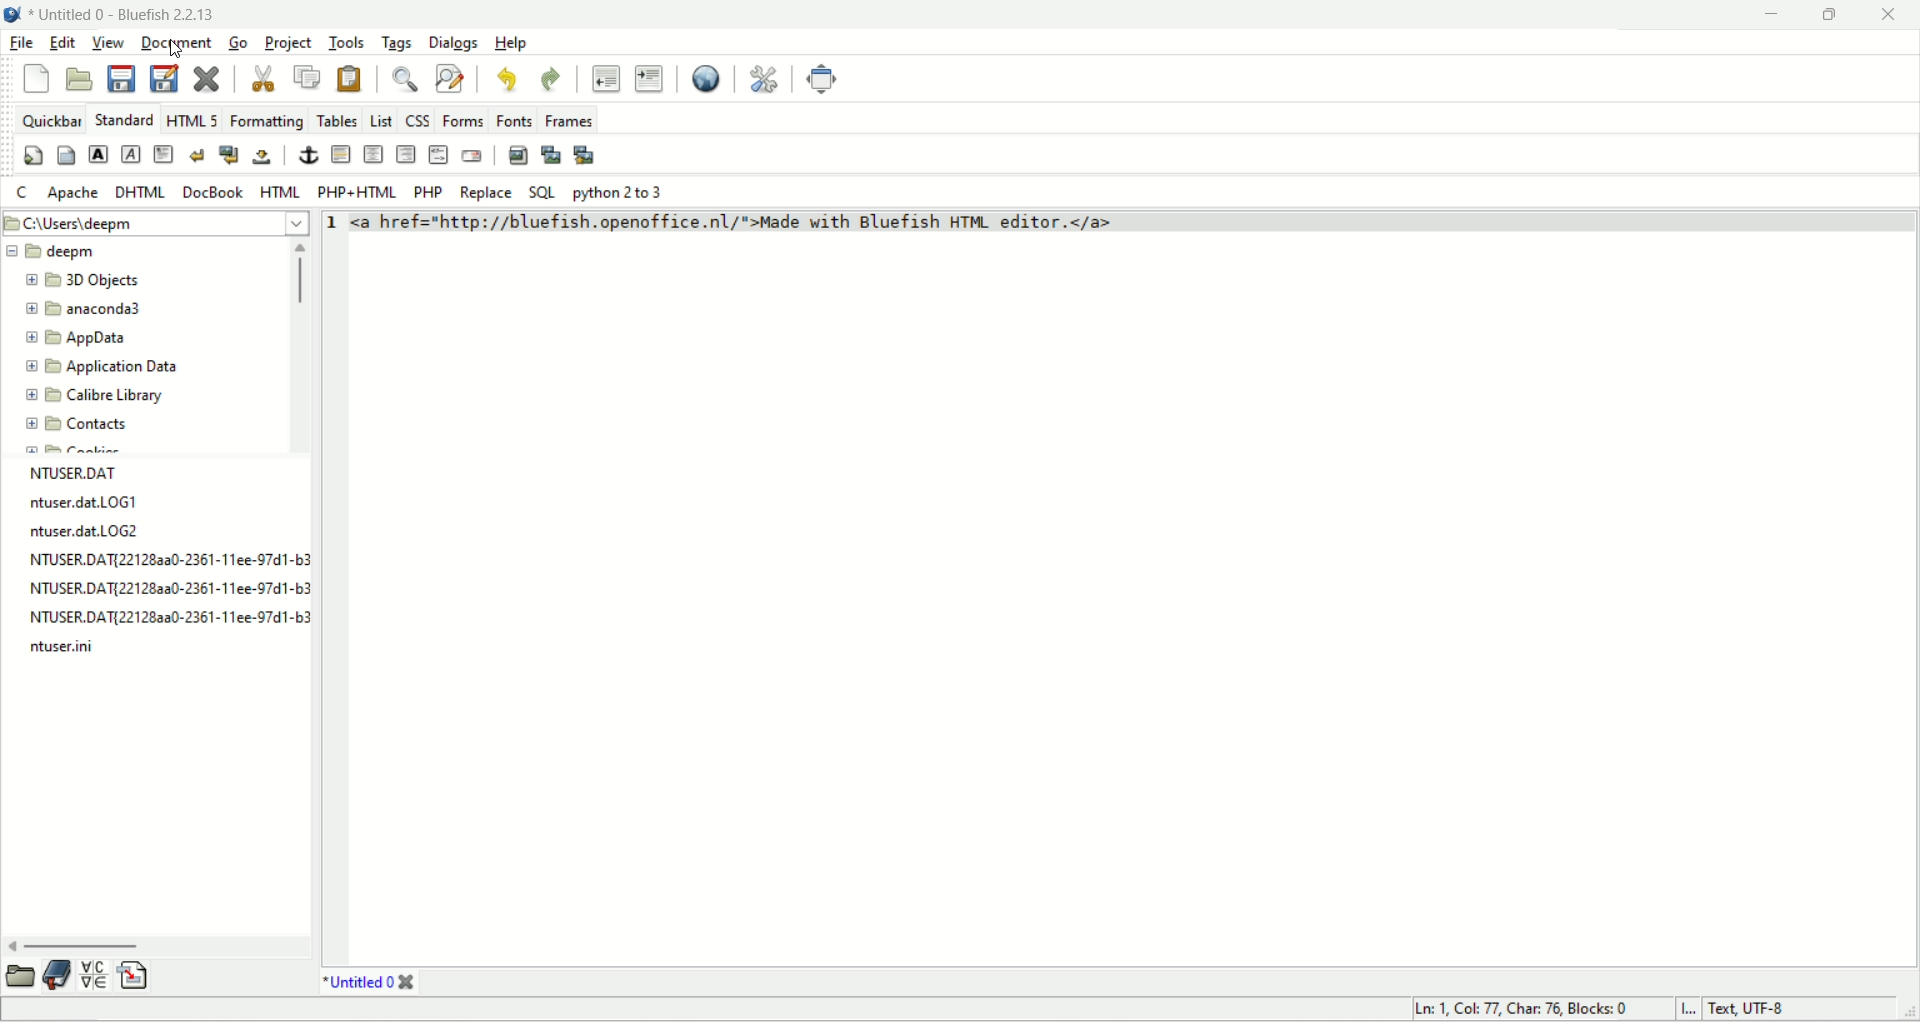 The width and height of the screenshot is (1920, 1022). I want to click on quickstart, so click(34, 154).